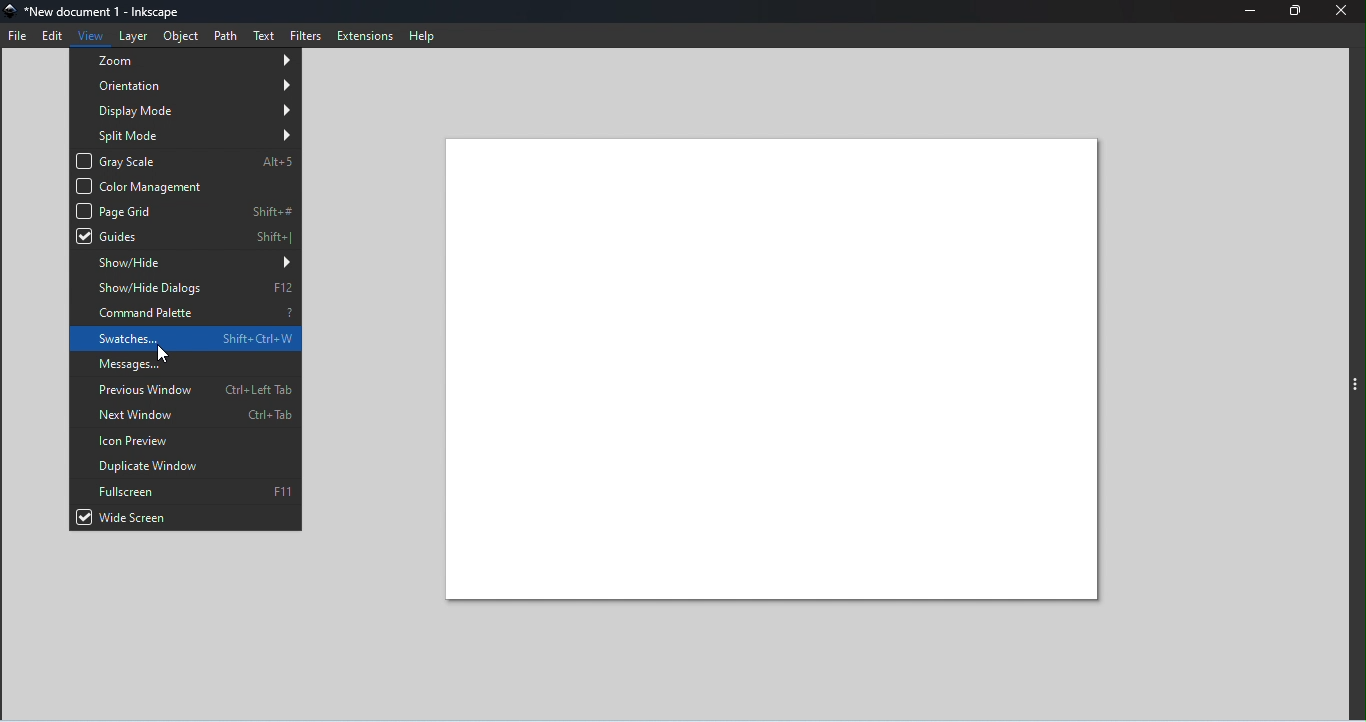  I want to click on Filters, so click(308, 36).